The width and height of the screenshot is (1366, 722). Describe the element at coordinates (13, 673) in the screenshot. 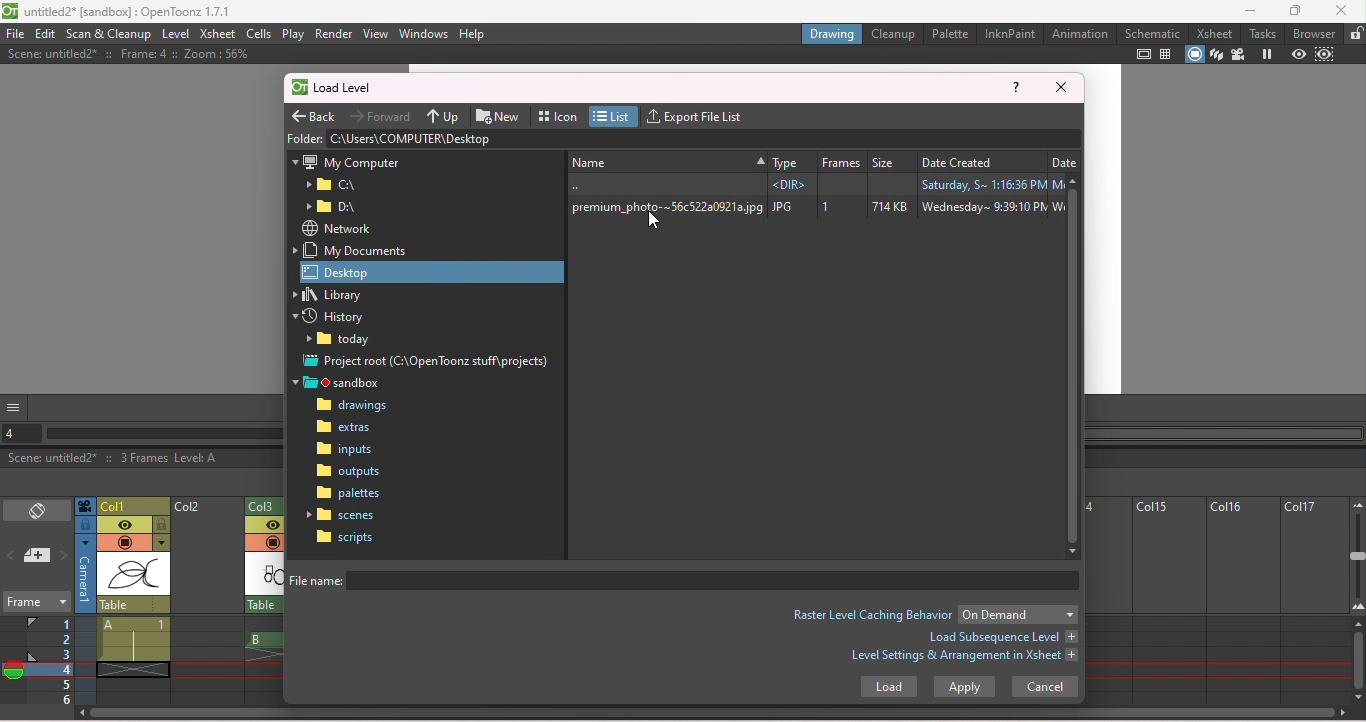

I see `Onion skin` at that location.